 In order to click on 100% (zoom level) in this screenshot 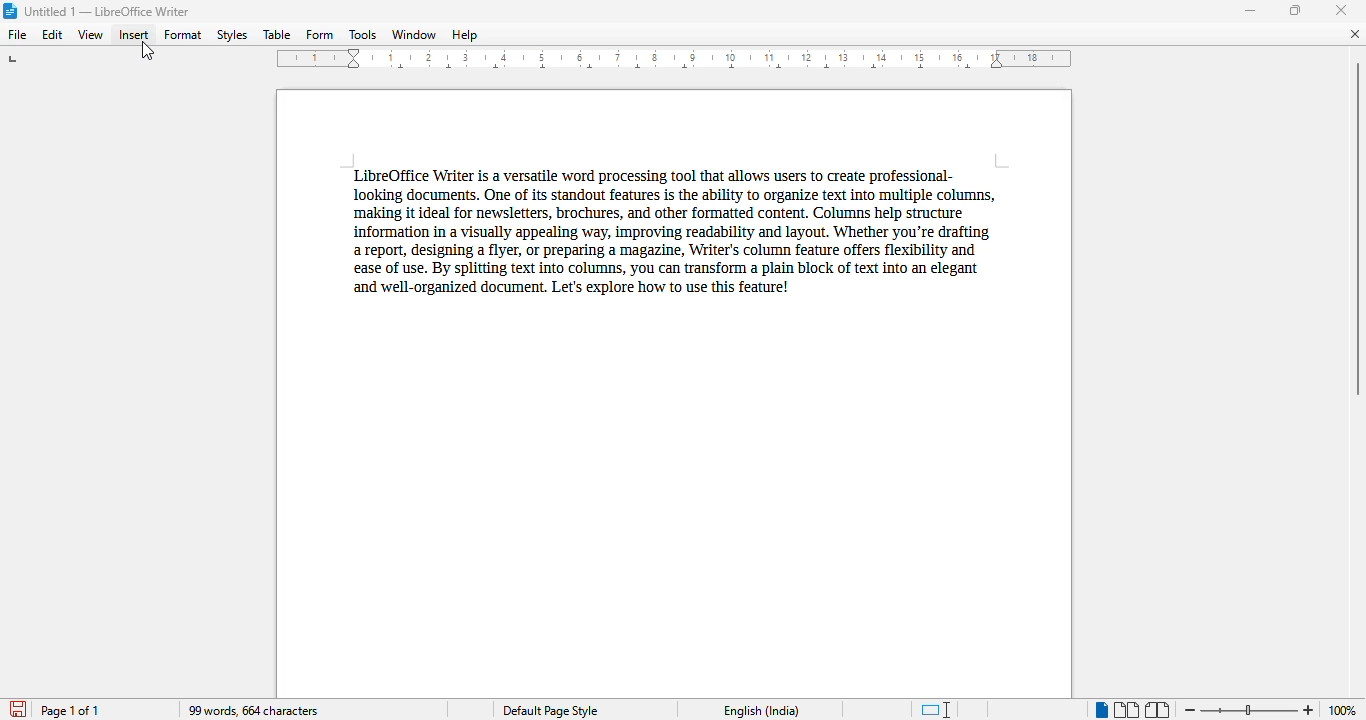, I will do `click(1343, 710)`.